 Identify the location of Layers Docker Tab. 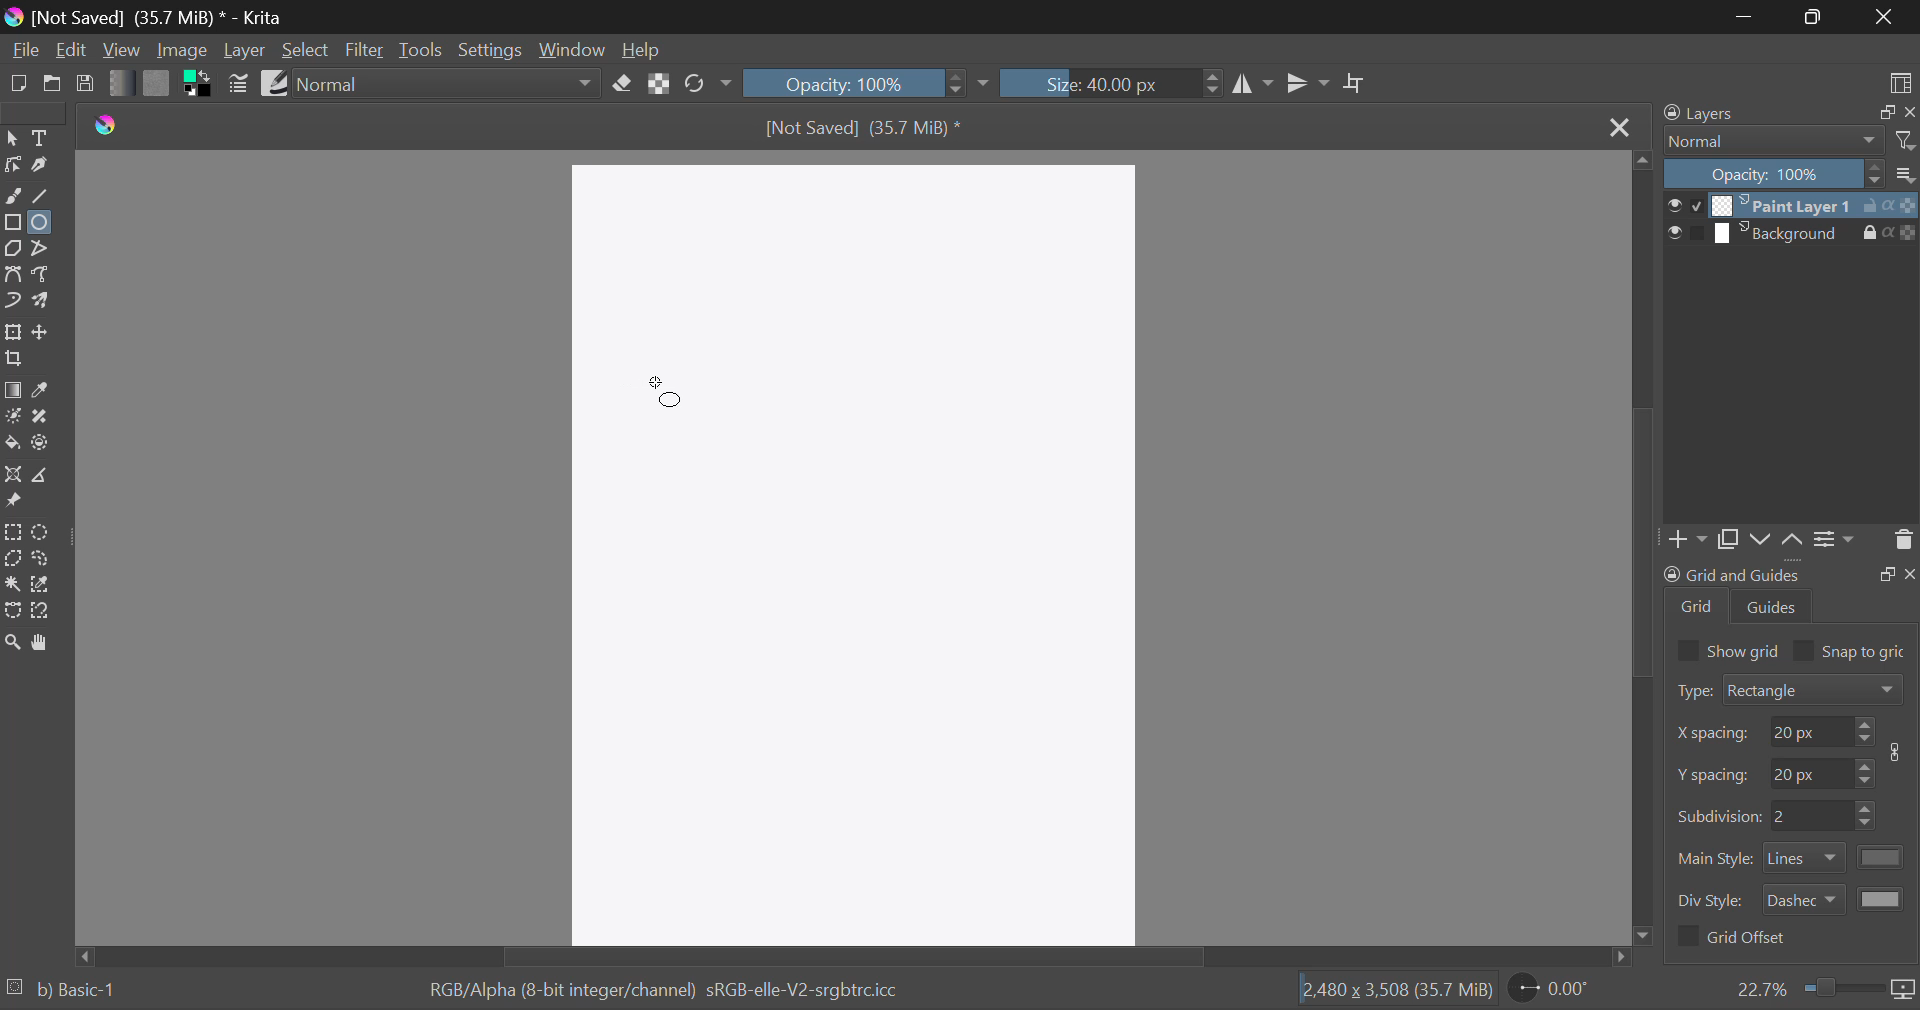
(1784, 115).